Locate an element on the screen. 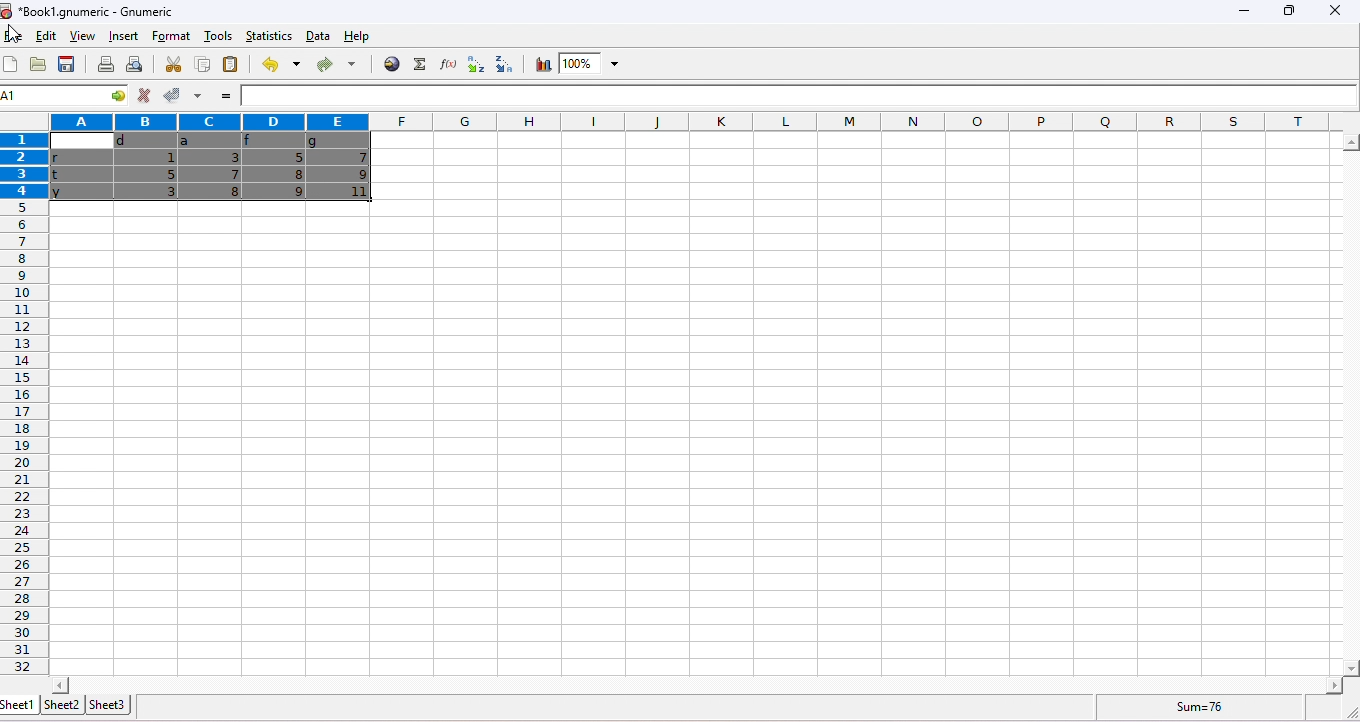 The width and height of the screenshot is (1360, 722). cell functions is located at coordinates (109, 97).